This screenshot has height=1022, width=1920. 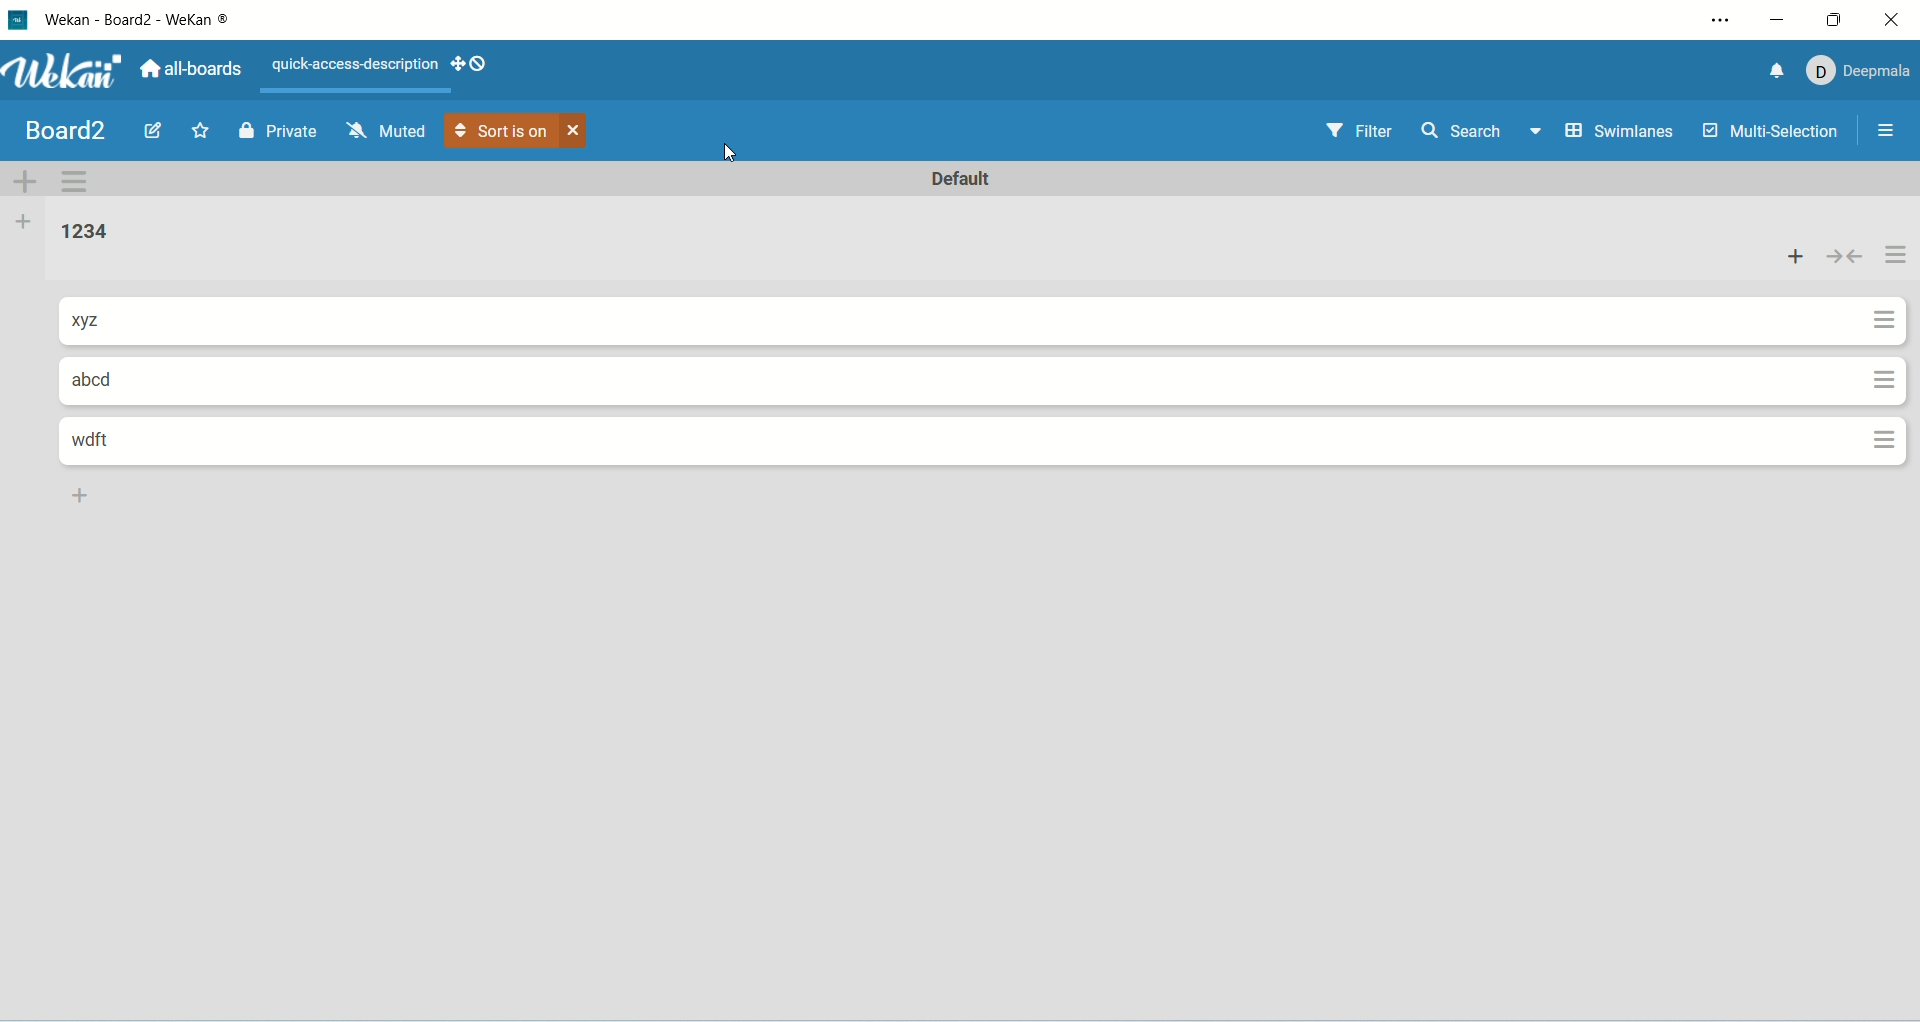 I want to click on card title, so click(x=107, y=443).